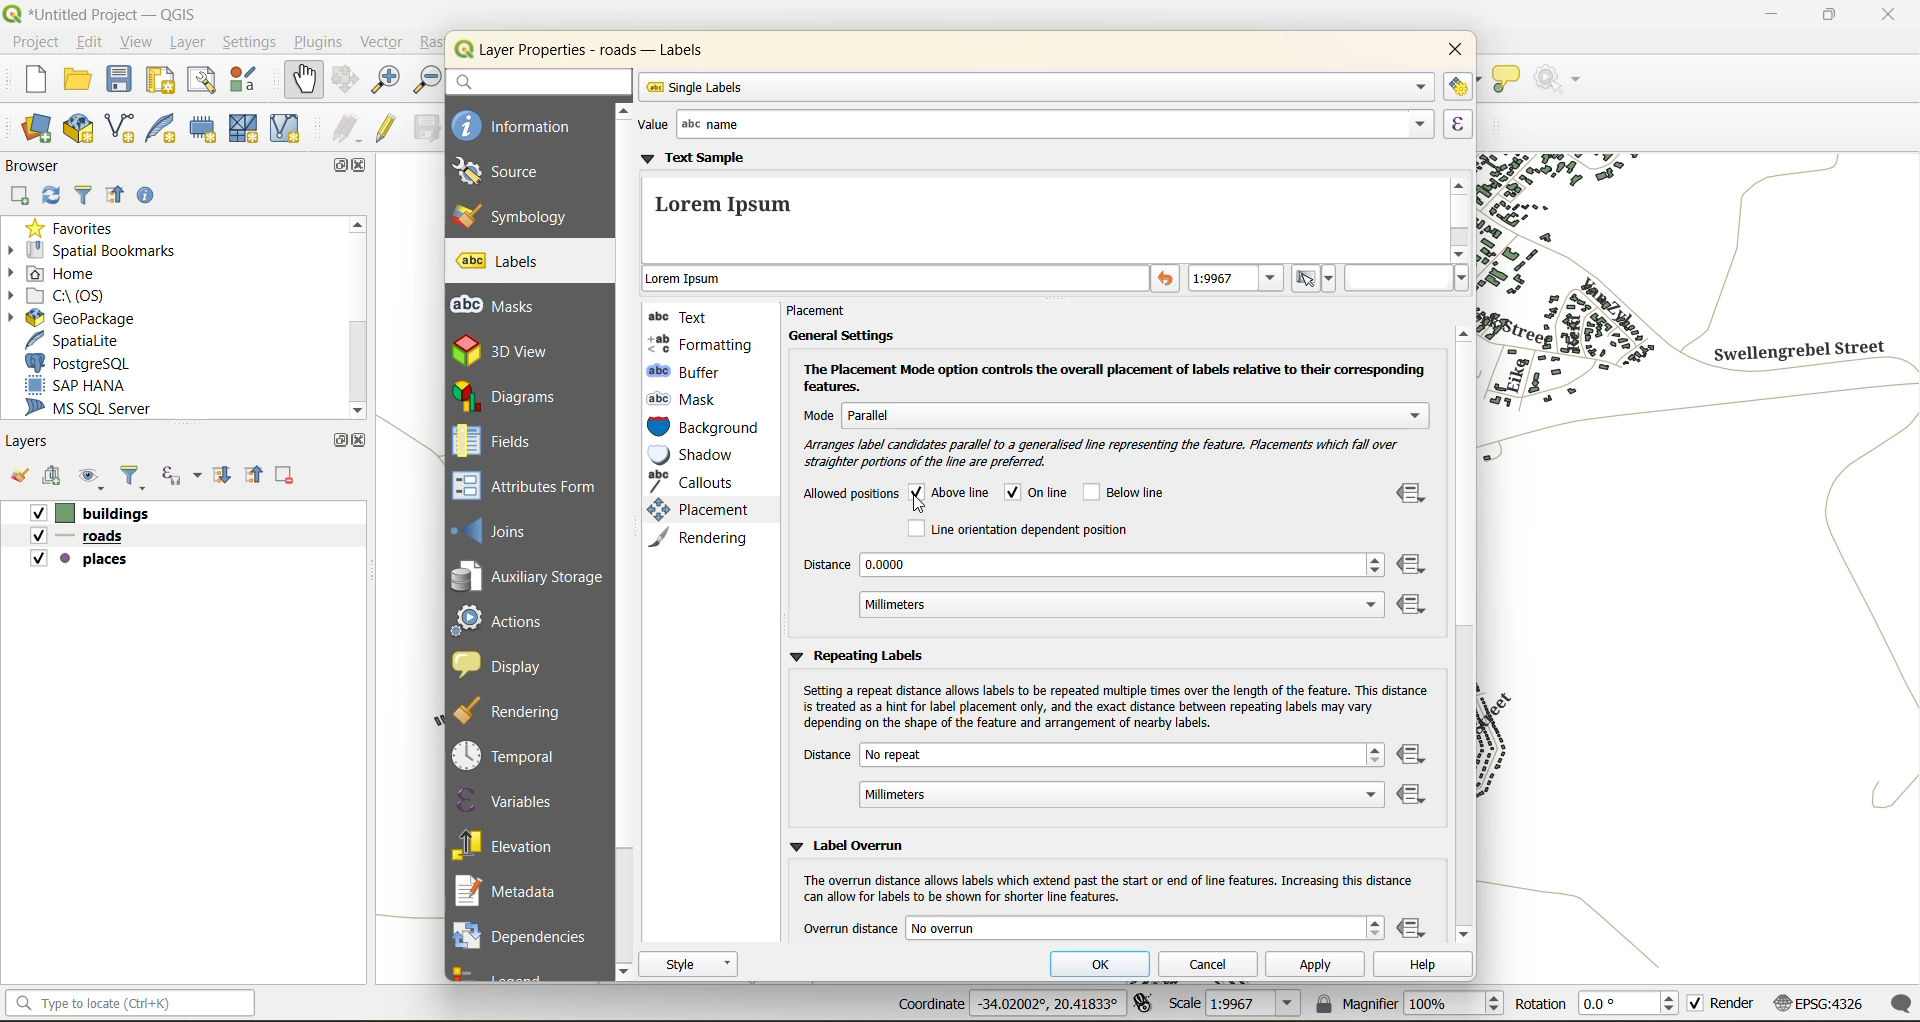  What do you see at coordinates (167, 131) in the screenshot?
I see `new spatialite layer` at bounding box center [167, 131].